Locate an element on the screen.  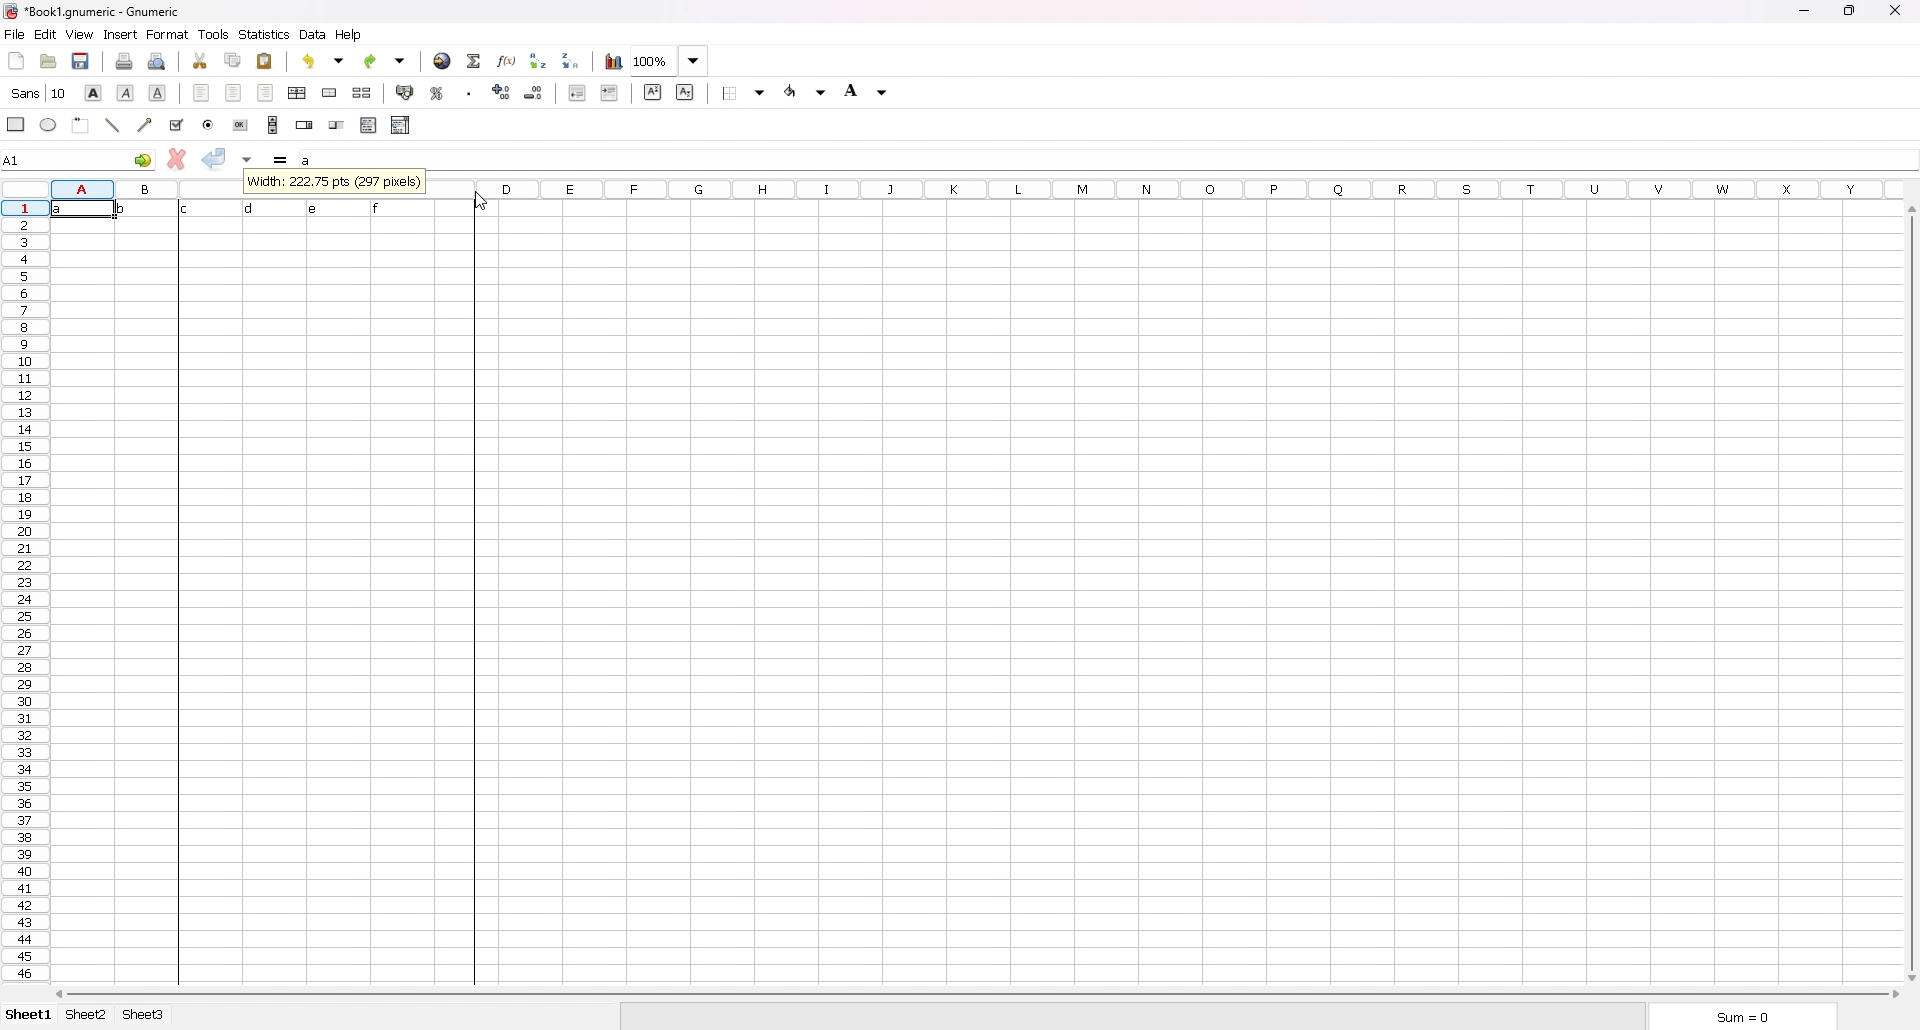
ROWS is located at coordinates (143, 186).